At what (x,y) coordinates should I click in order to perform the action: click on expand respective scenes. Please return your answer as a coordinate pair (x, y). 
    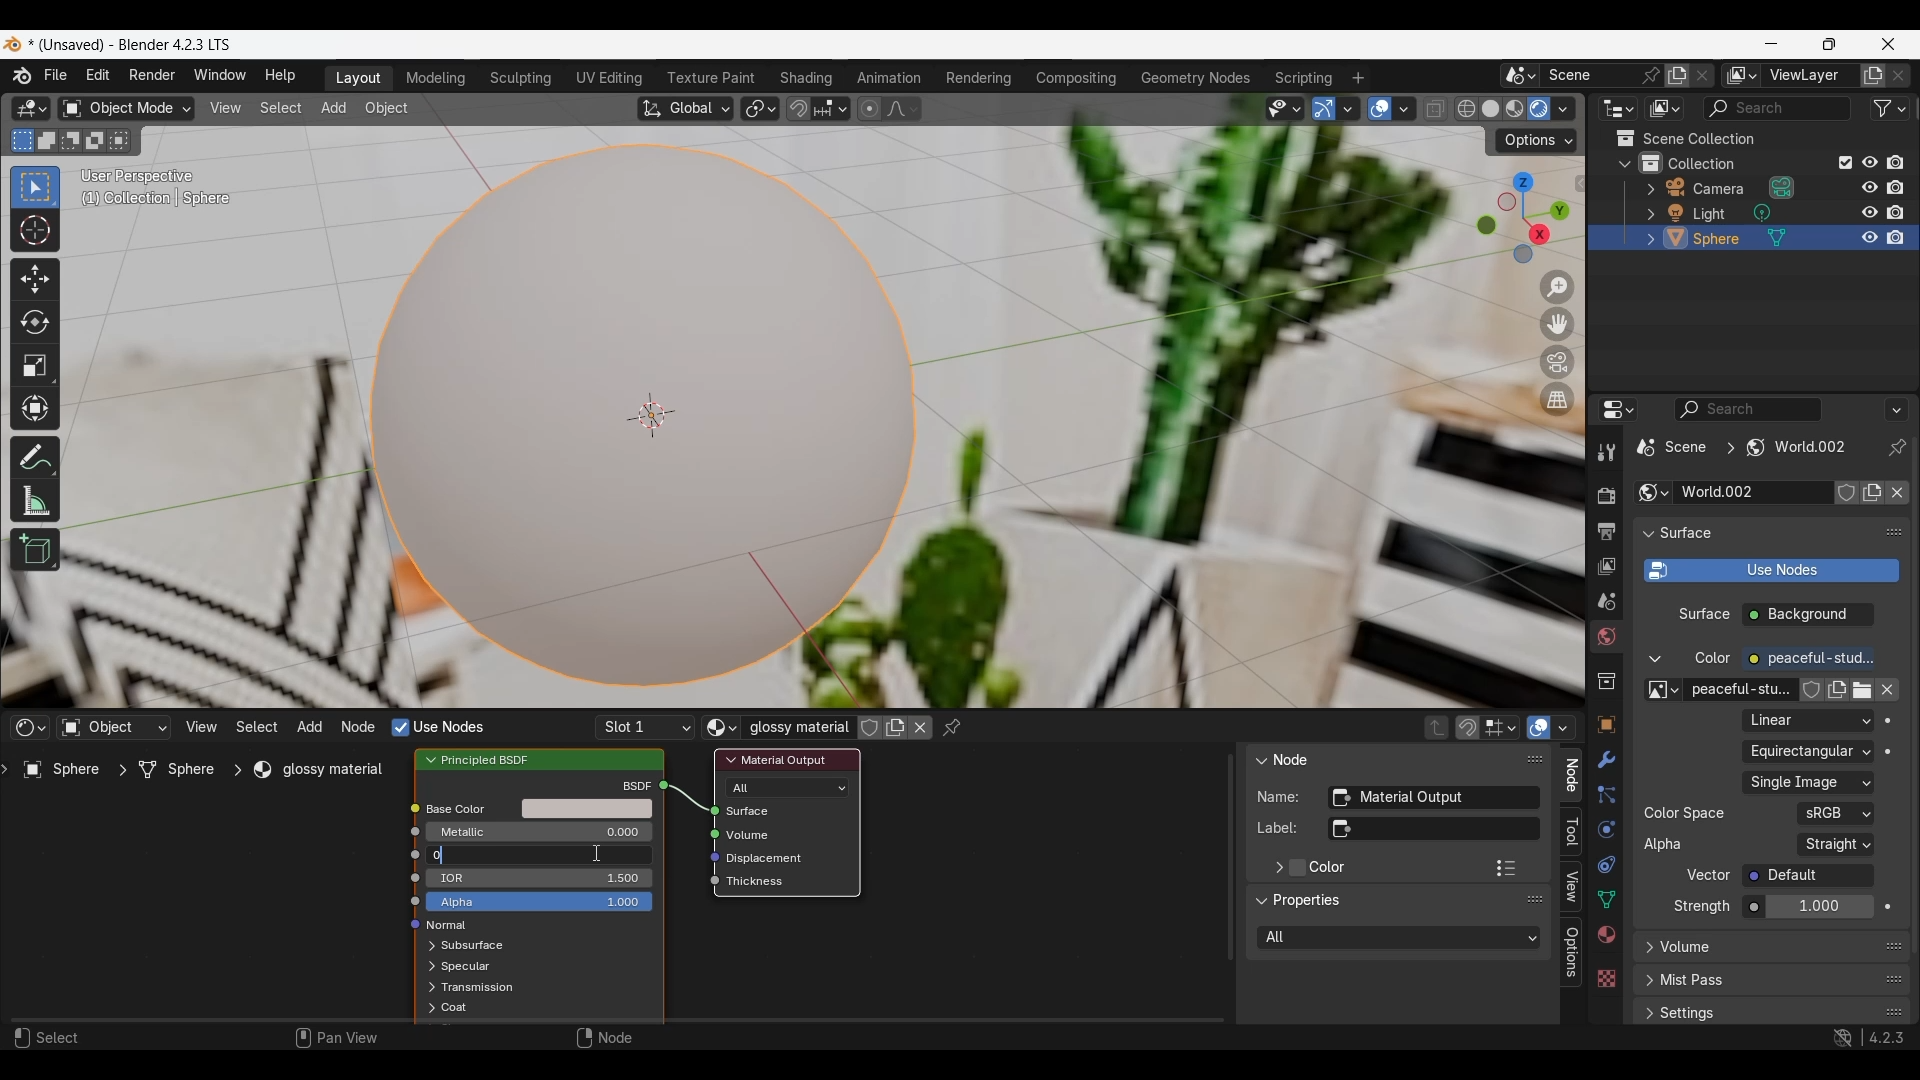
    Looking at the image, I should click on (424, 968).